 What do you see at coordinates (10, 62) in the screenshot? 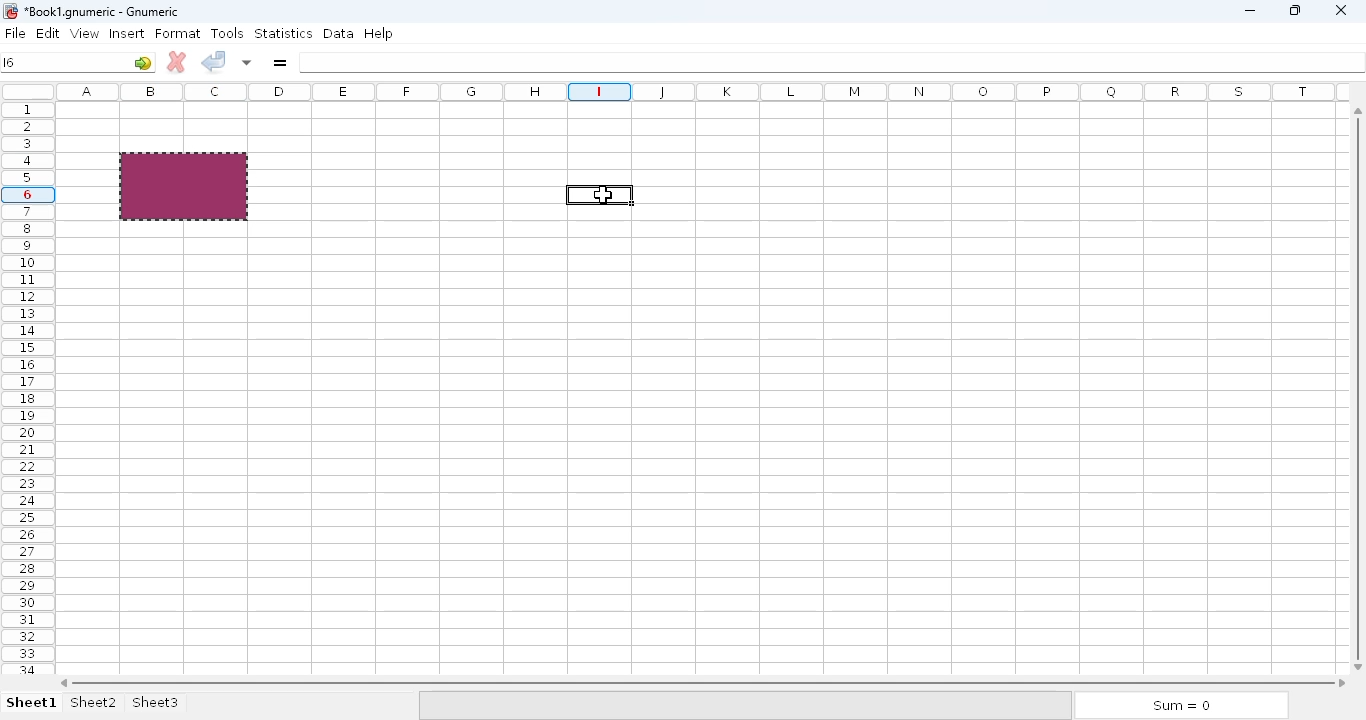
I see `I6` at bounding box center [10, 62].